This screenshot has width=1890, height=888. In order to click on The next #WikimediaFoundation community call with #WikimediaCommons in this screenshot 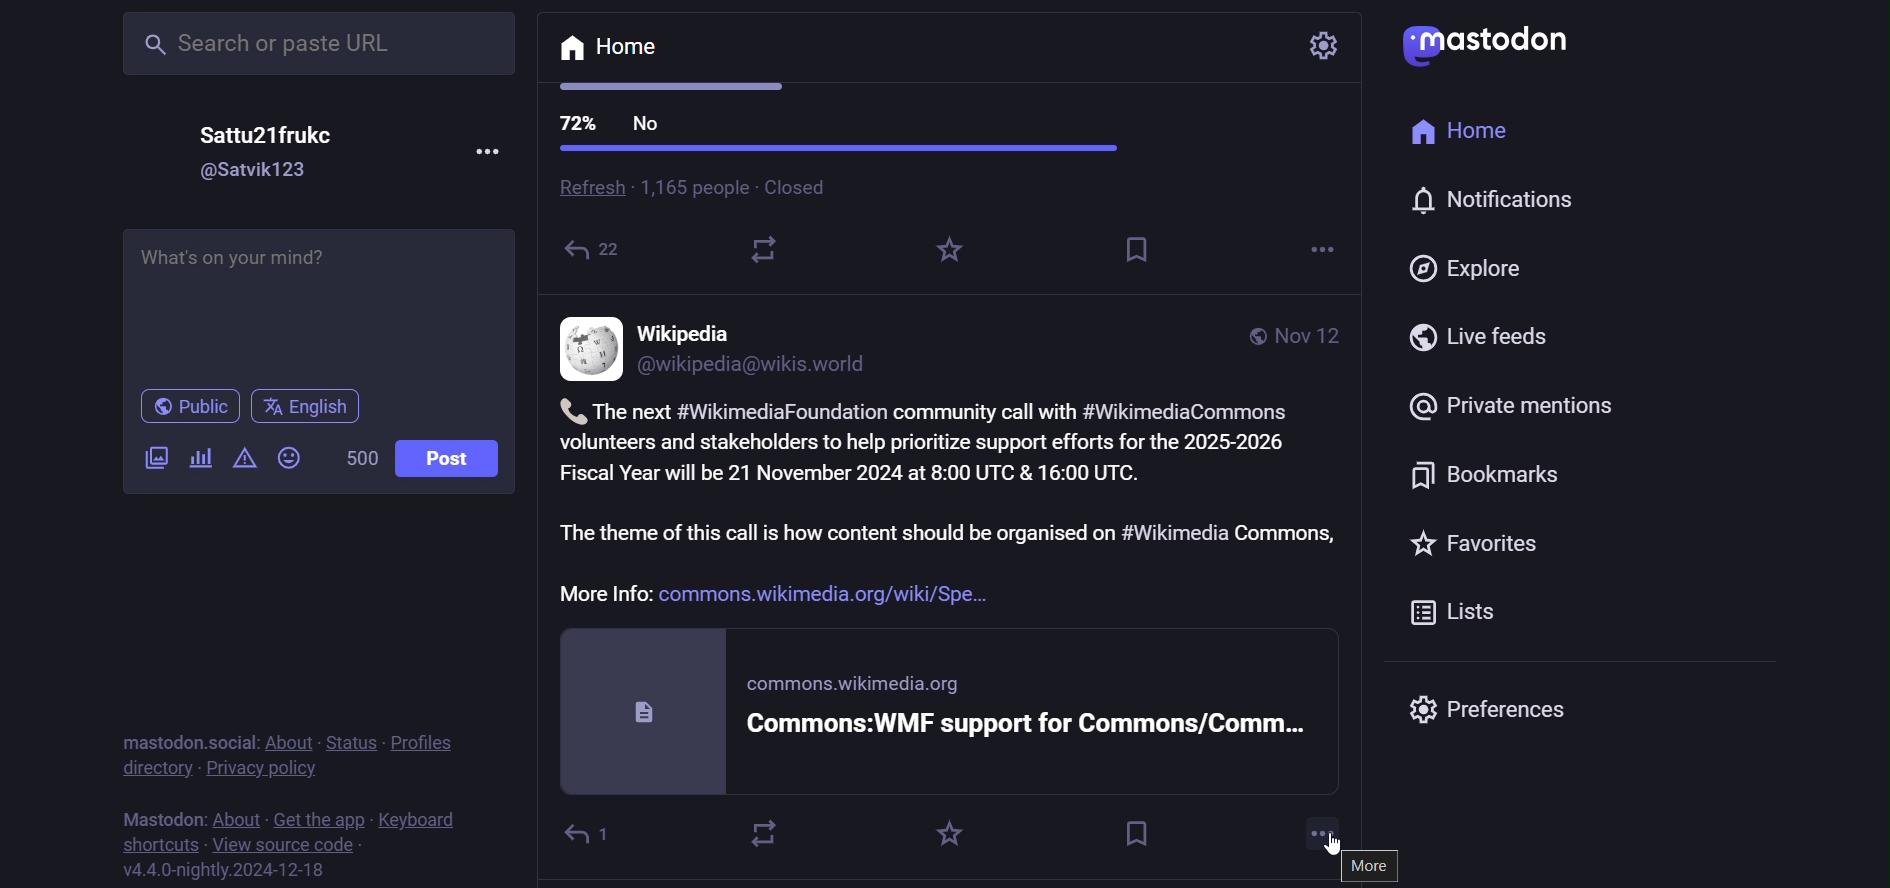, I will do `click(949, 408)`.